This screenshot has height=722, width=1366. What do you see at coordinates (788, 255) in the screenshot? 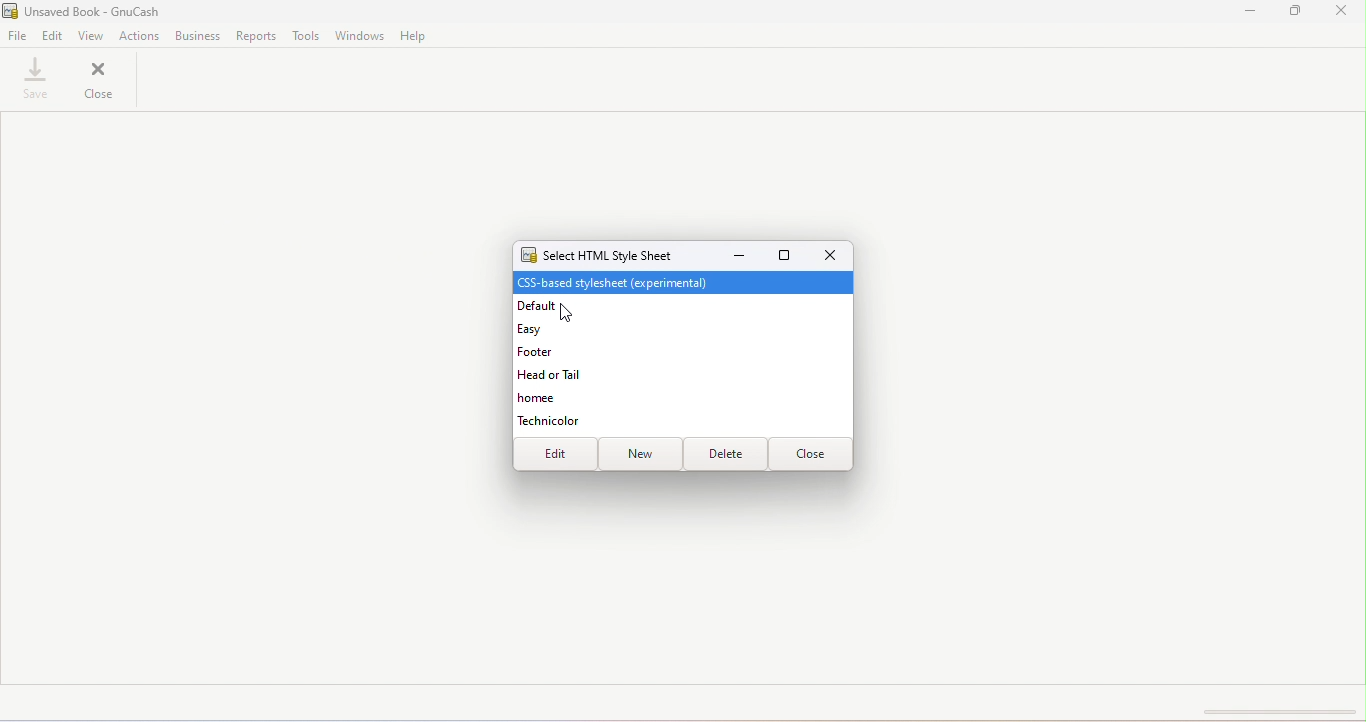
I see `Maximize` at bounding box center [788, 255].